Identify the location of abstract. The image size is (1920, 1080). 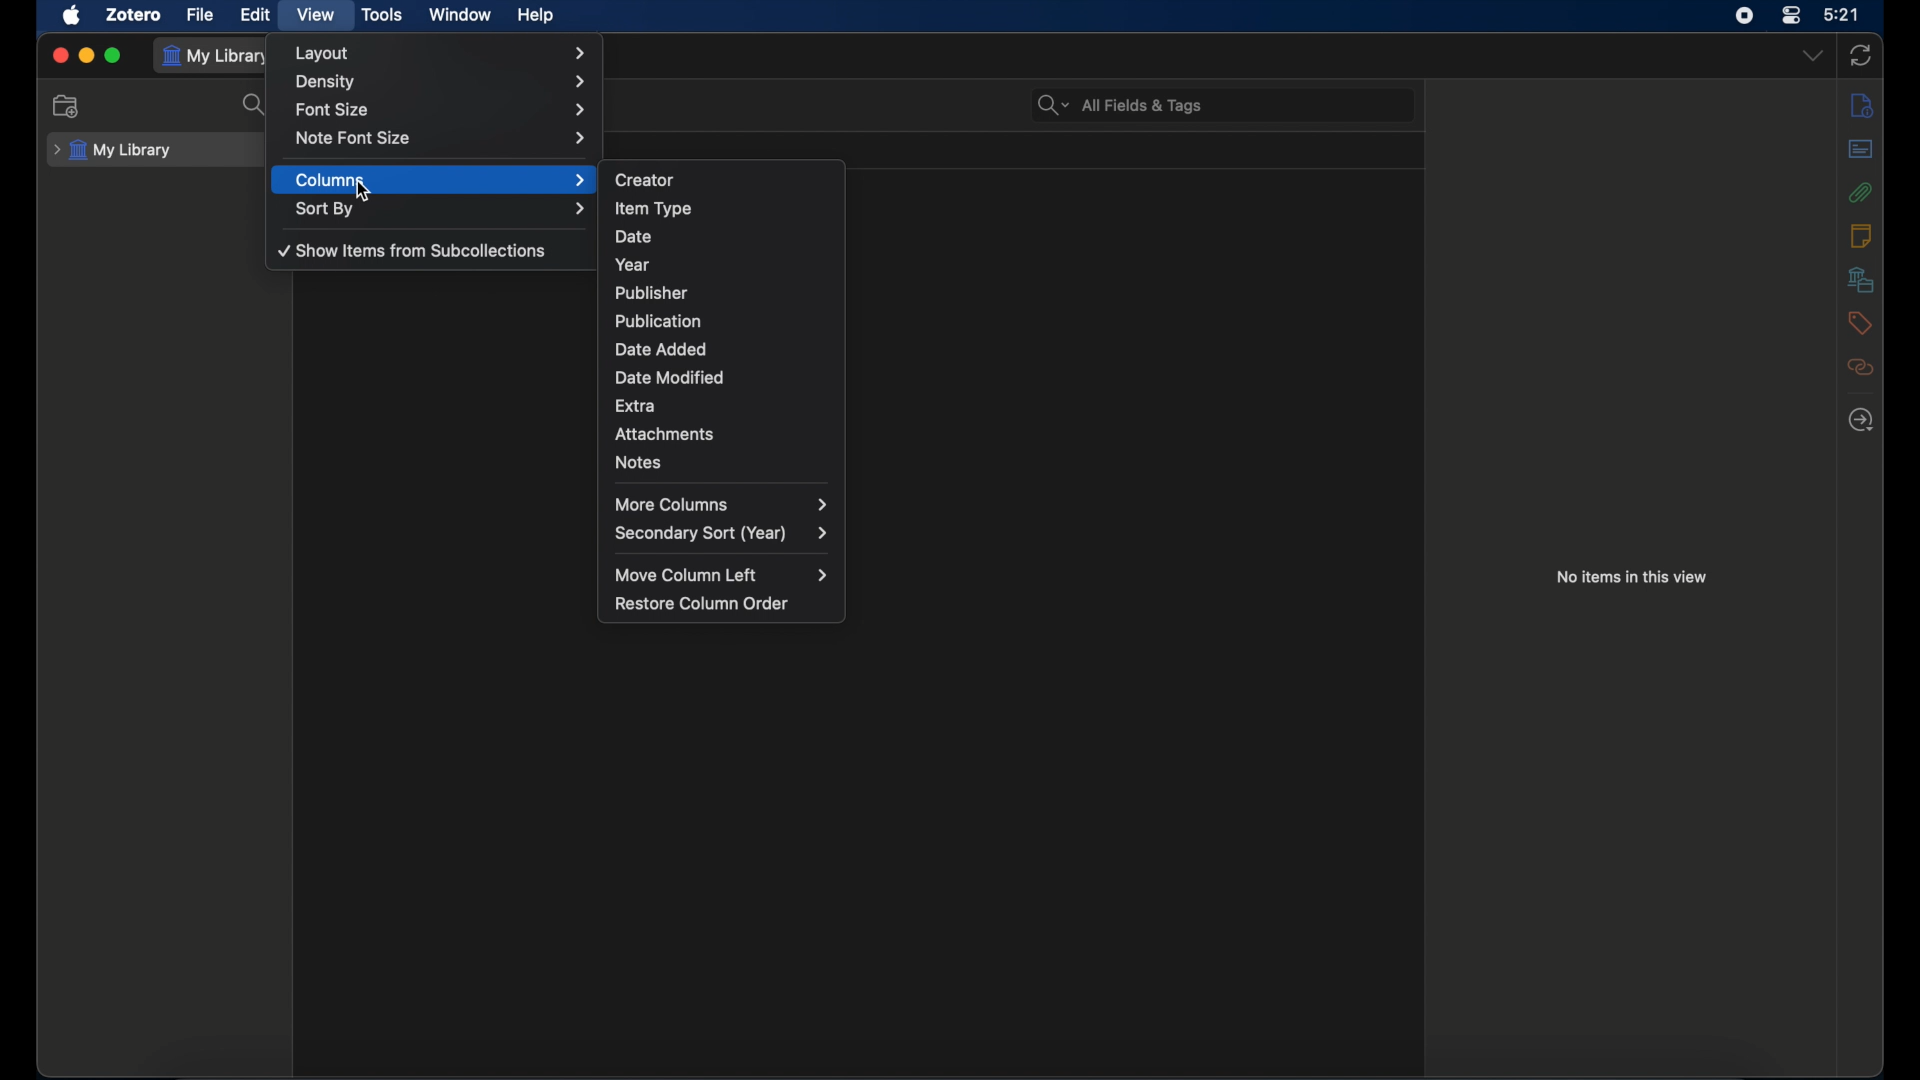
(1859, 148).